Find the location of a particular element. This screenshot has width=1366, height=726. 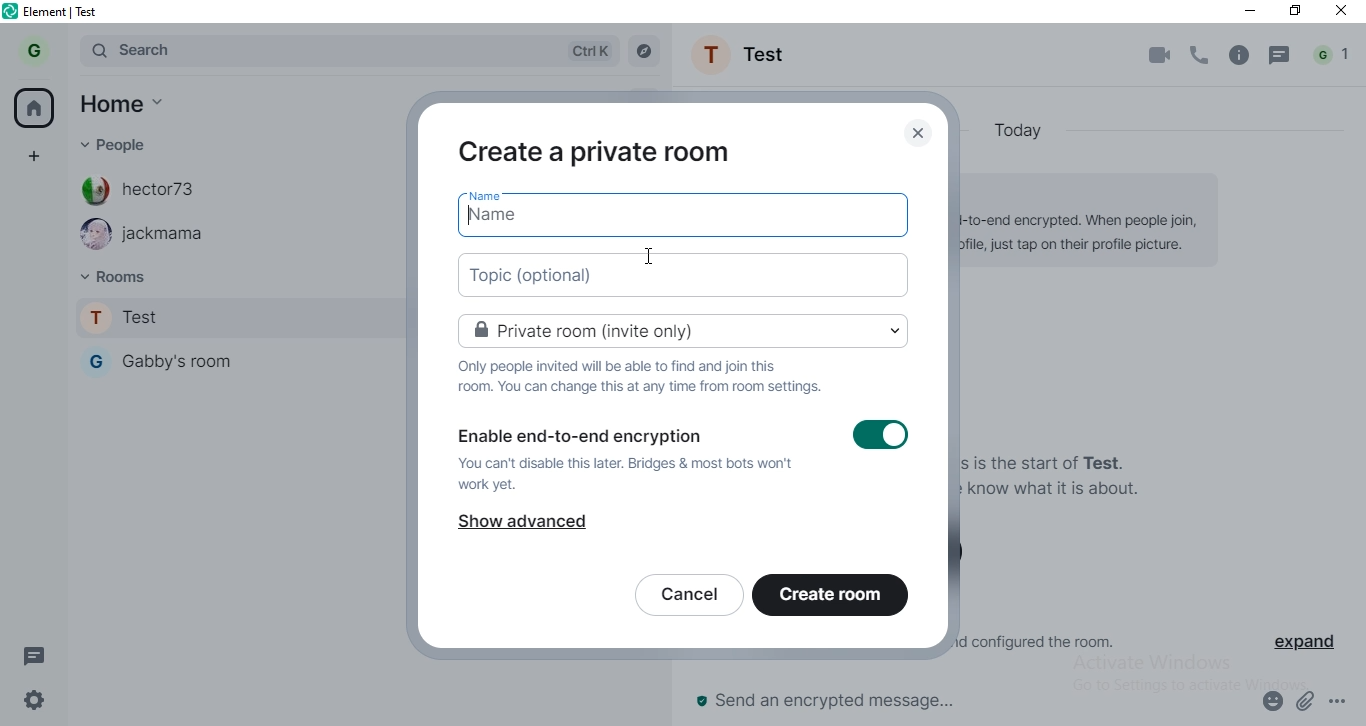

emoji is located at coordinates (1271, 703).